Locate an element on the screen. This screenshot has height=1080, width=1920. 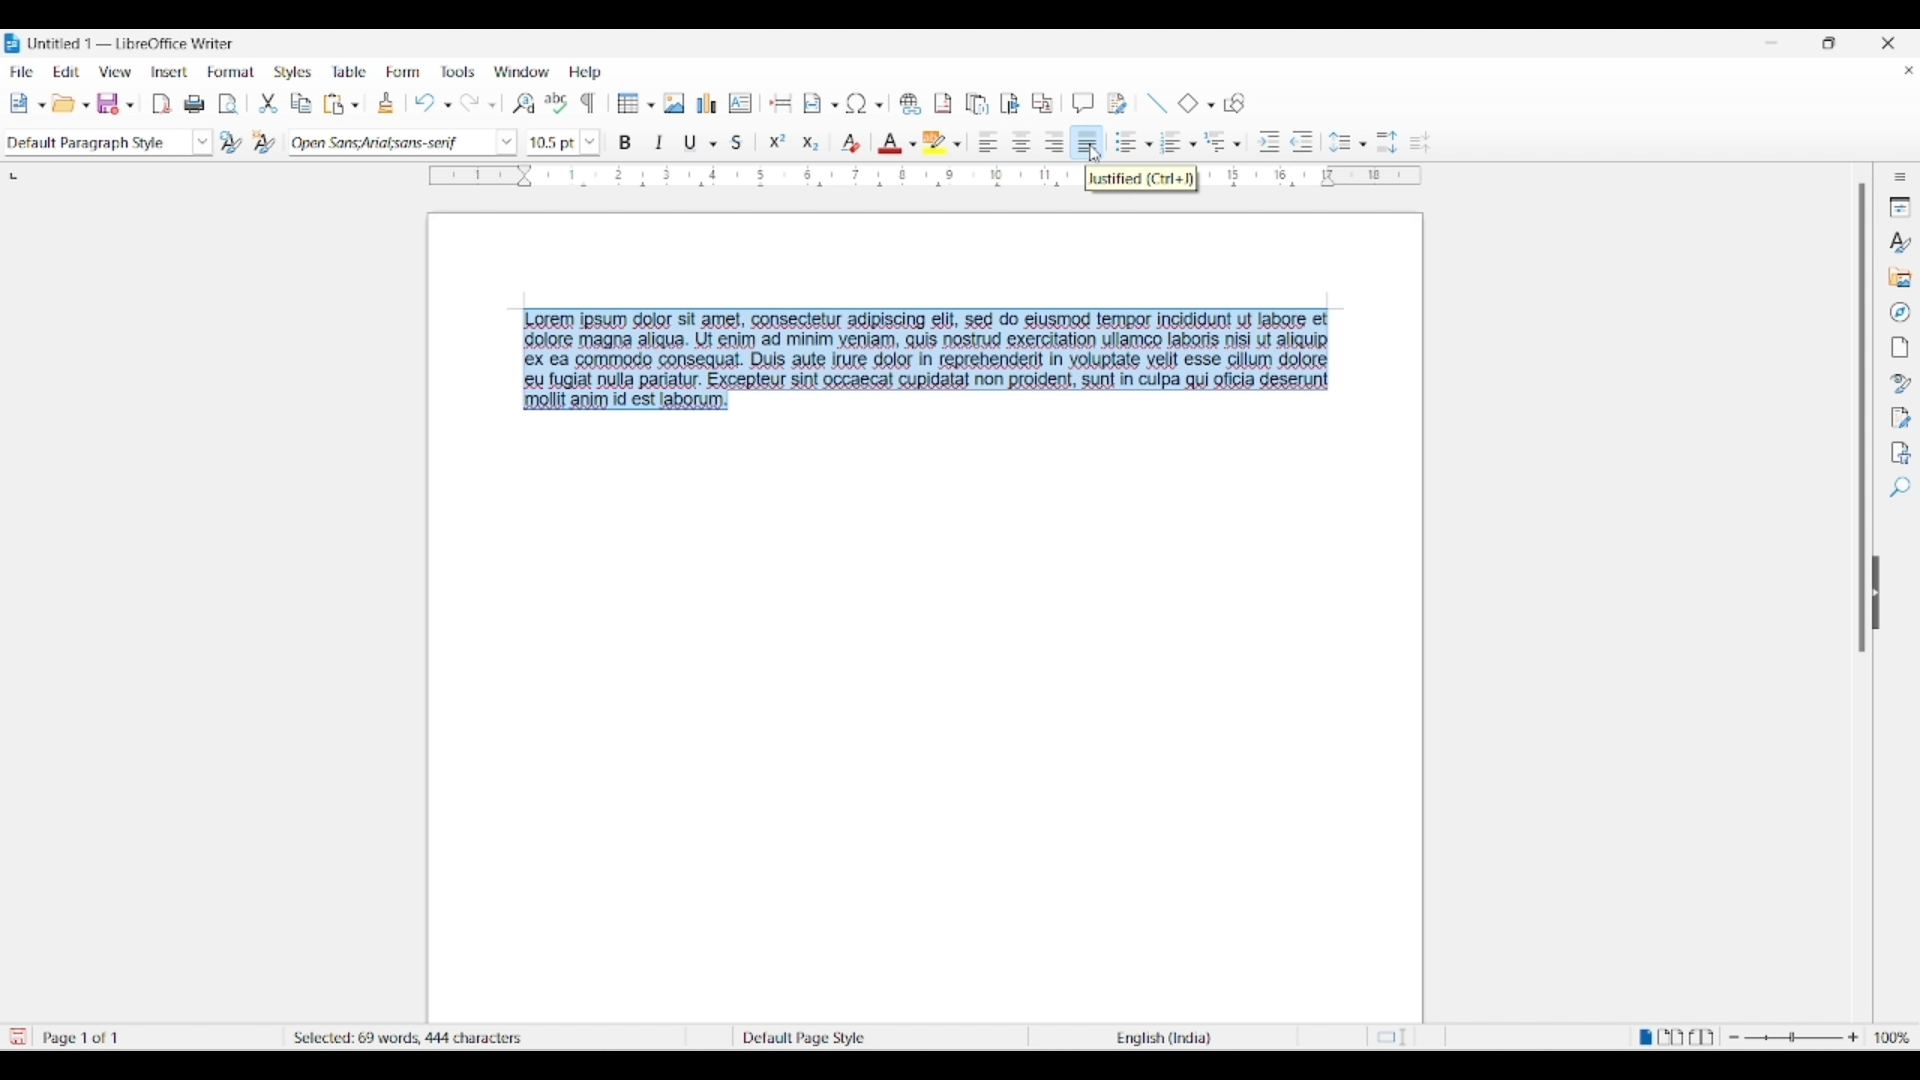
Justified (Ctrl+J) is located at coordinates (1145, 177).